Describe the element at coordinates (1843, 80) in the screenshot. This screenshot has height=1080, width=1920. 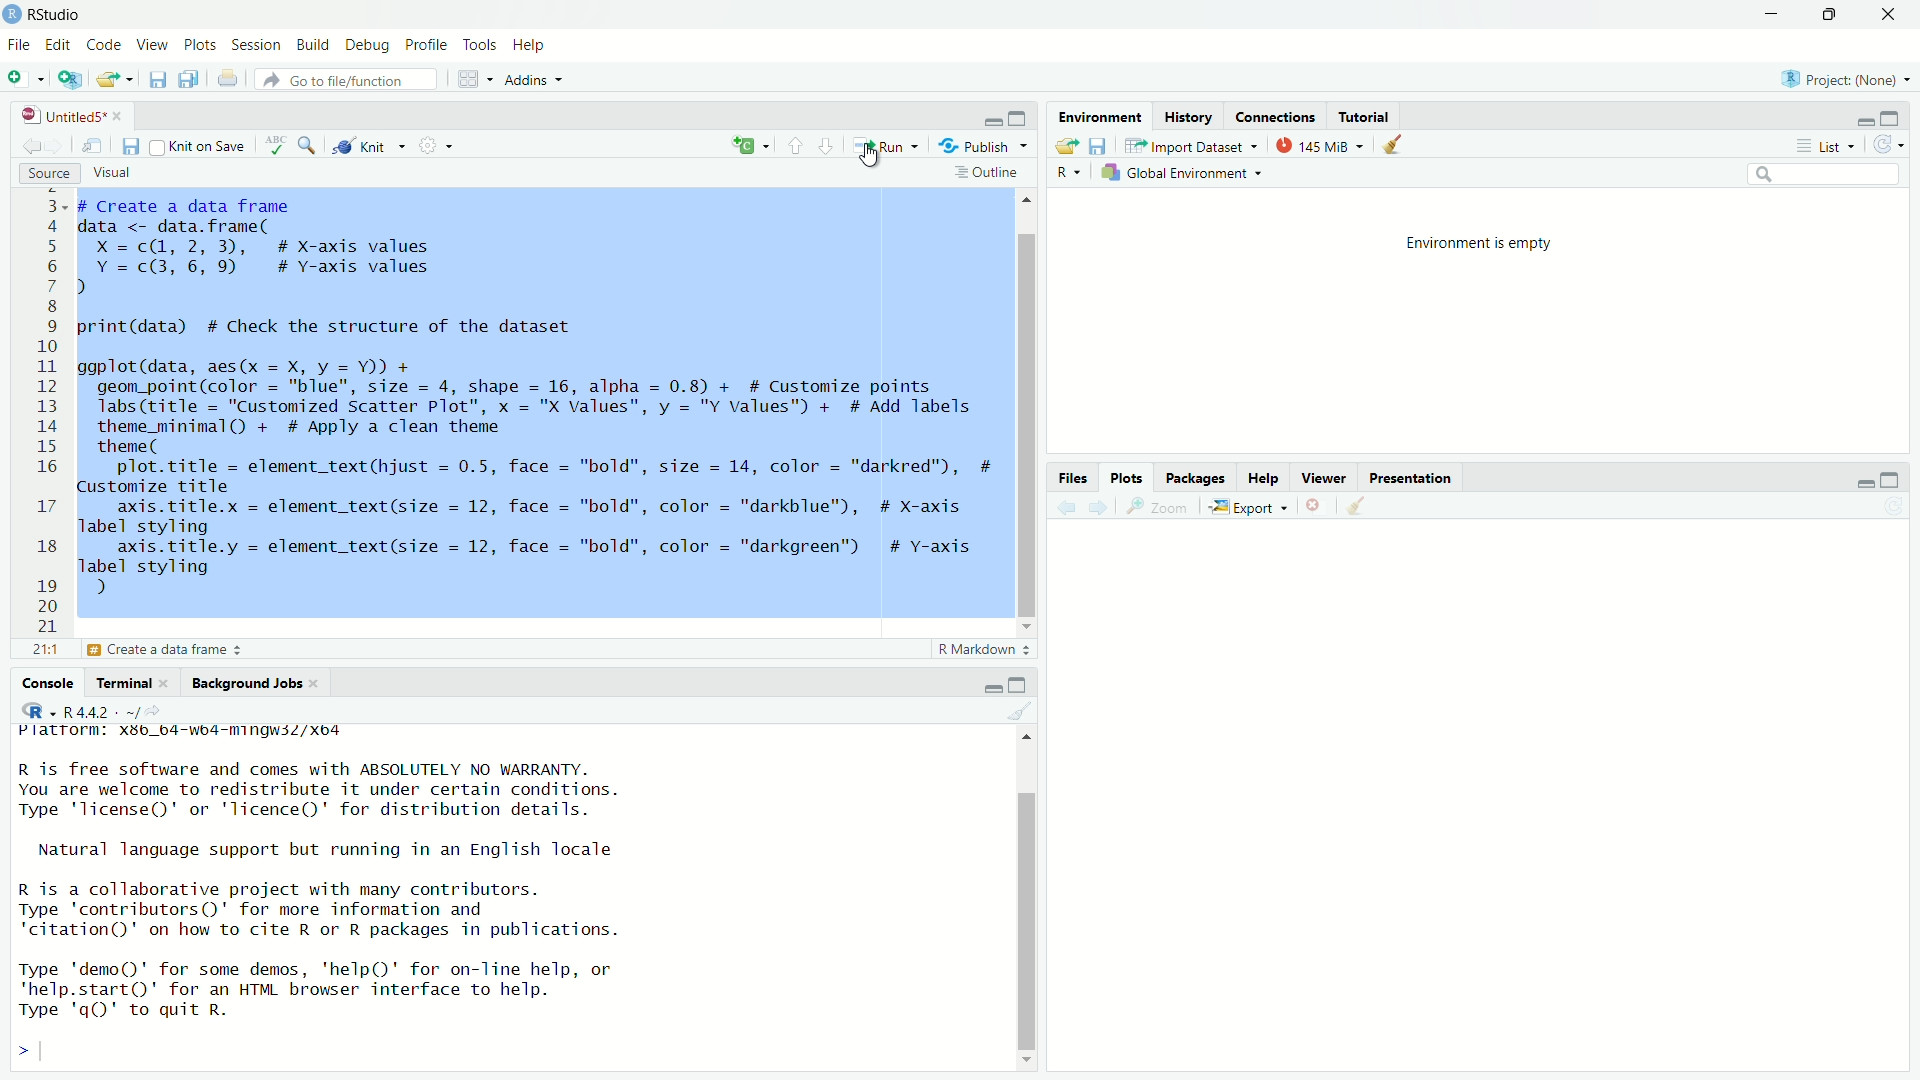
I see `Project (None)` at that location.